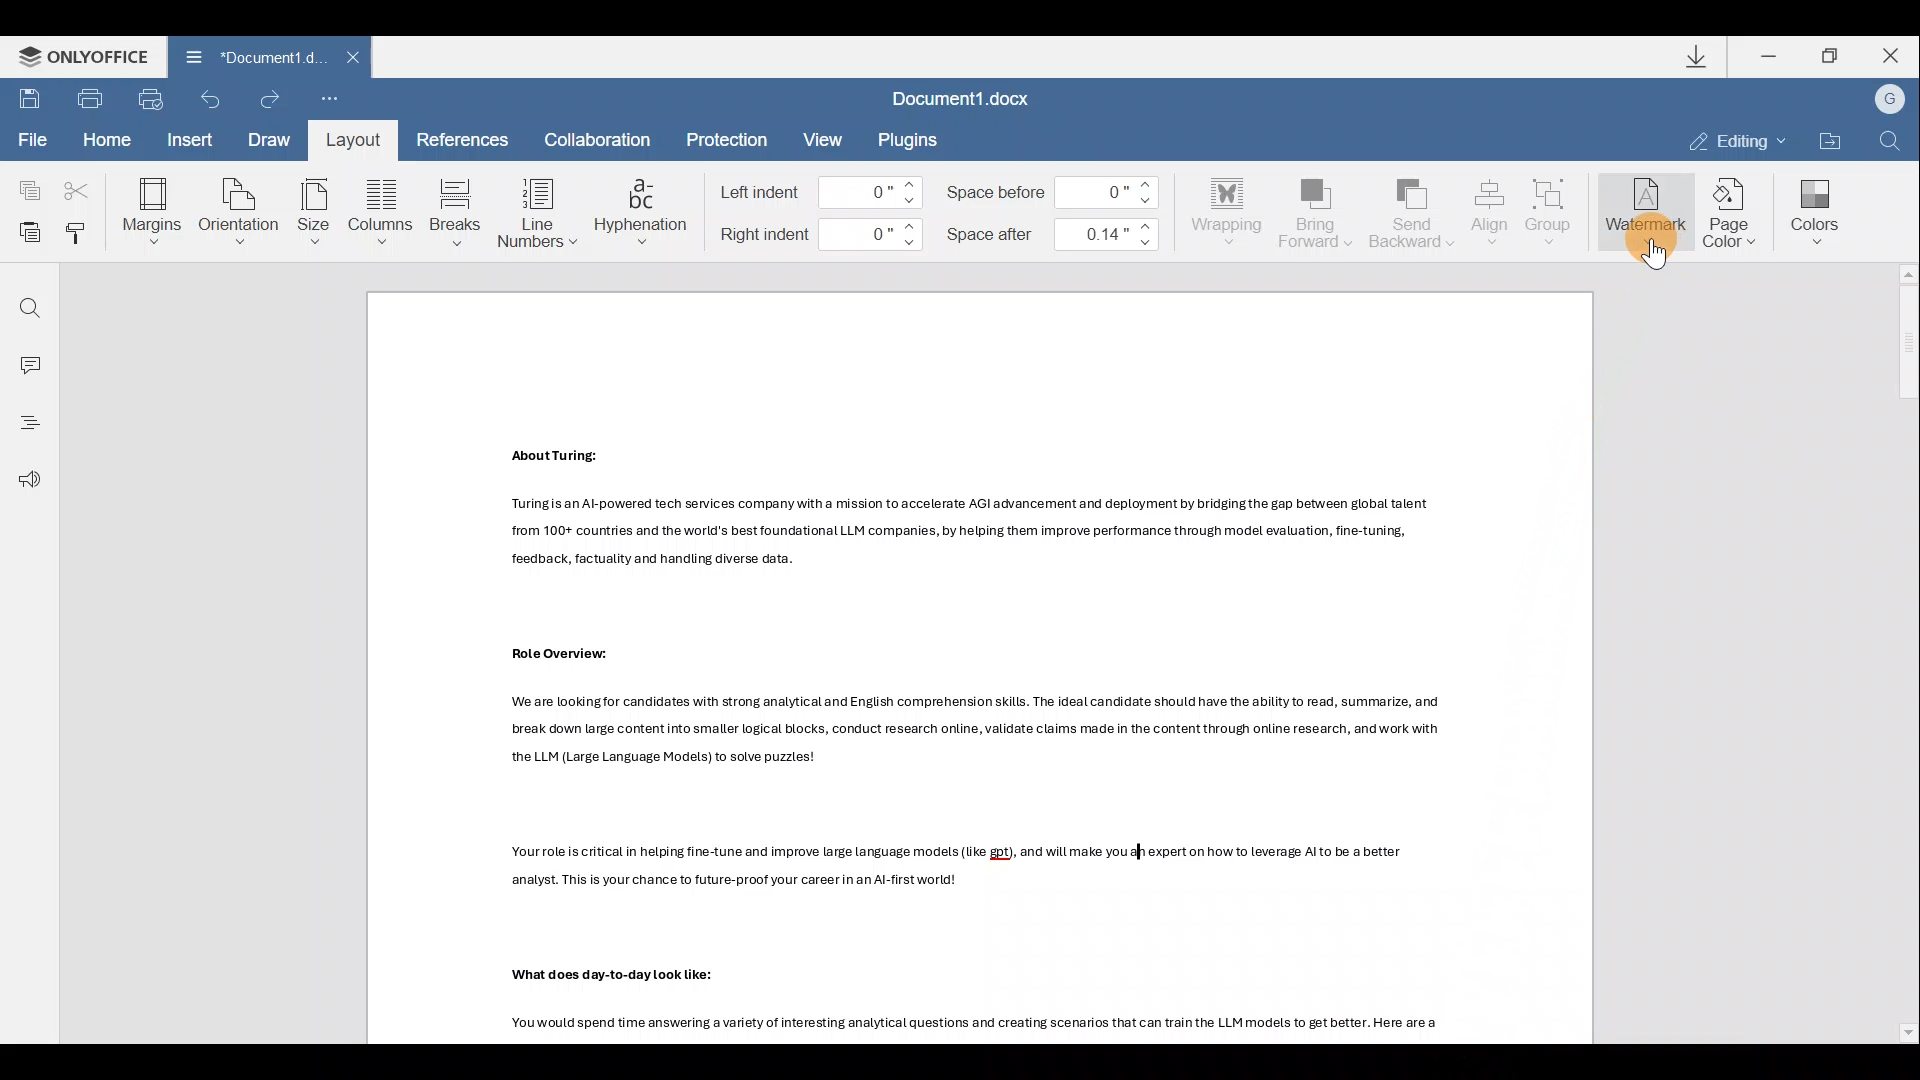 This screenshot has height=1080, width=1920. I want to click on Feedback & support, so click(28, 481).